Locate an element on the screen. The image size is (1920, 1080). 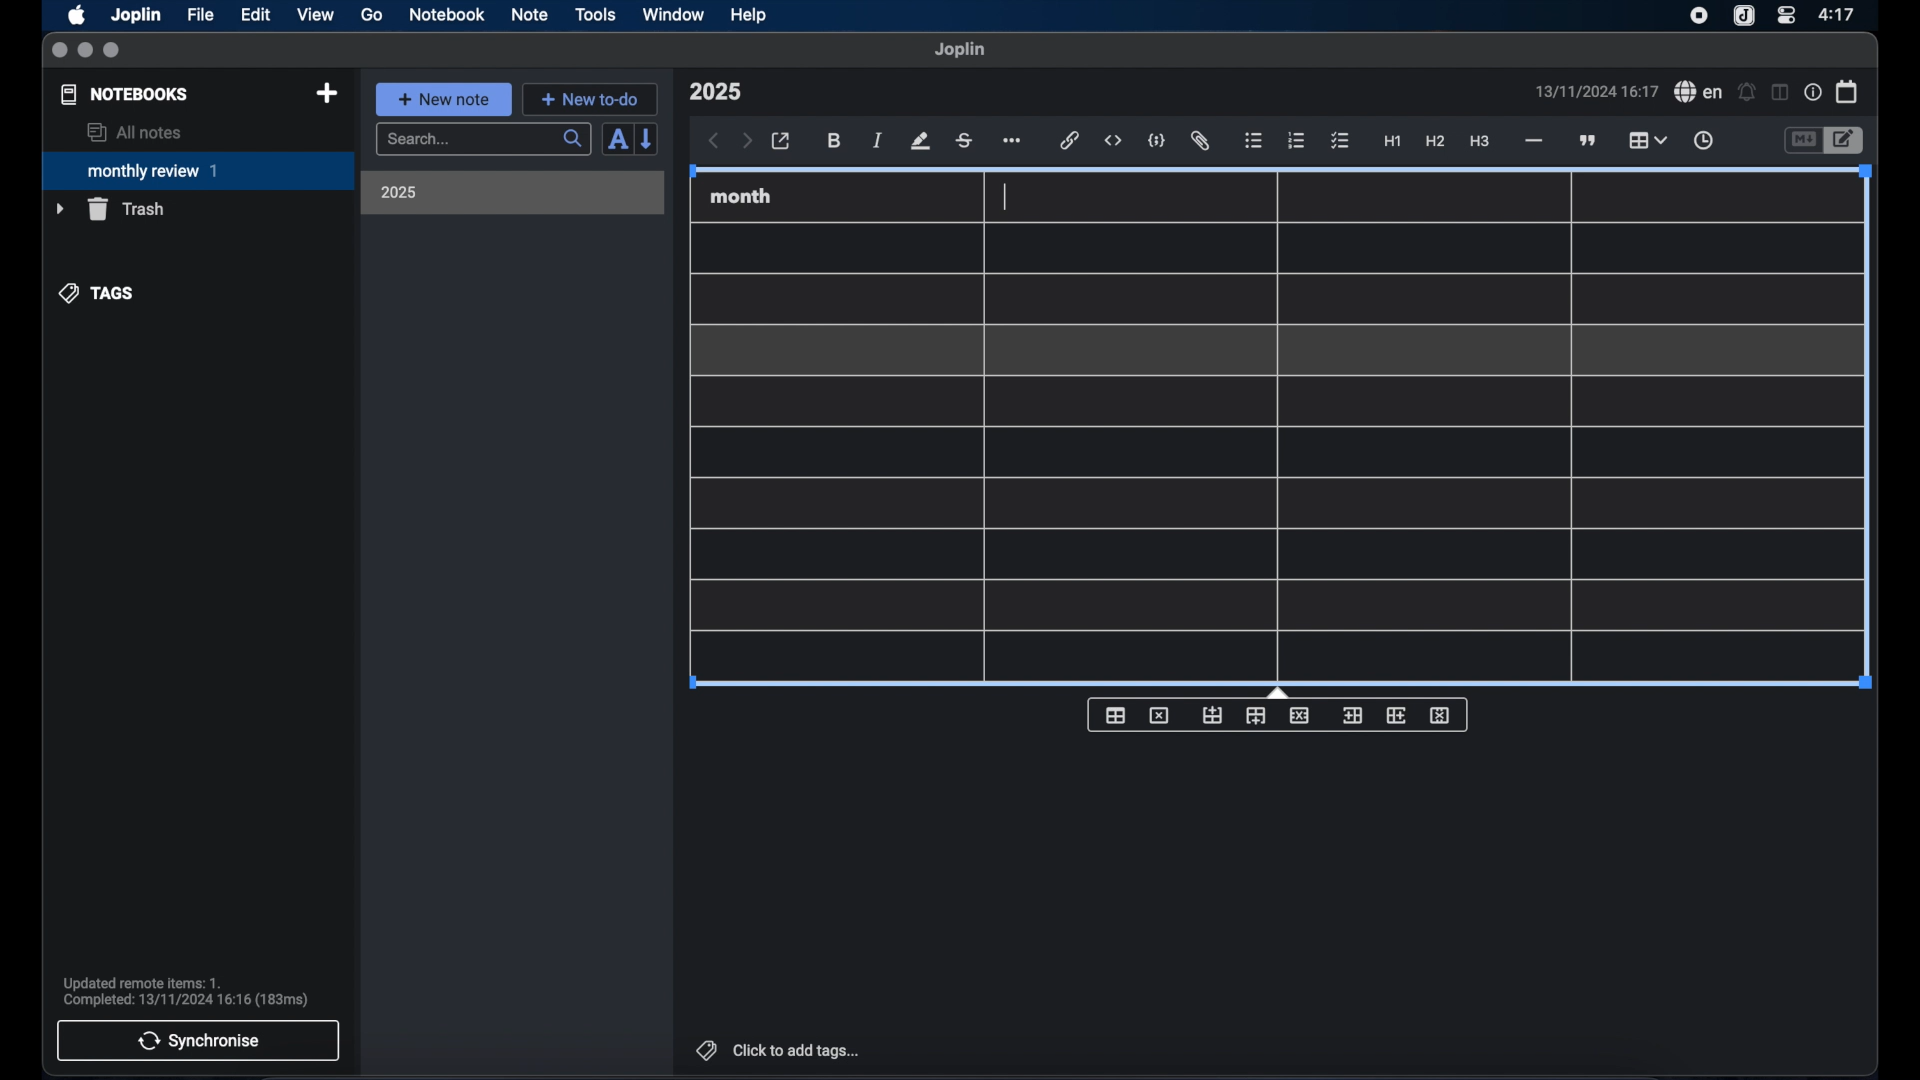
heading 3 is located at coordinates (1479, 142).